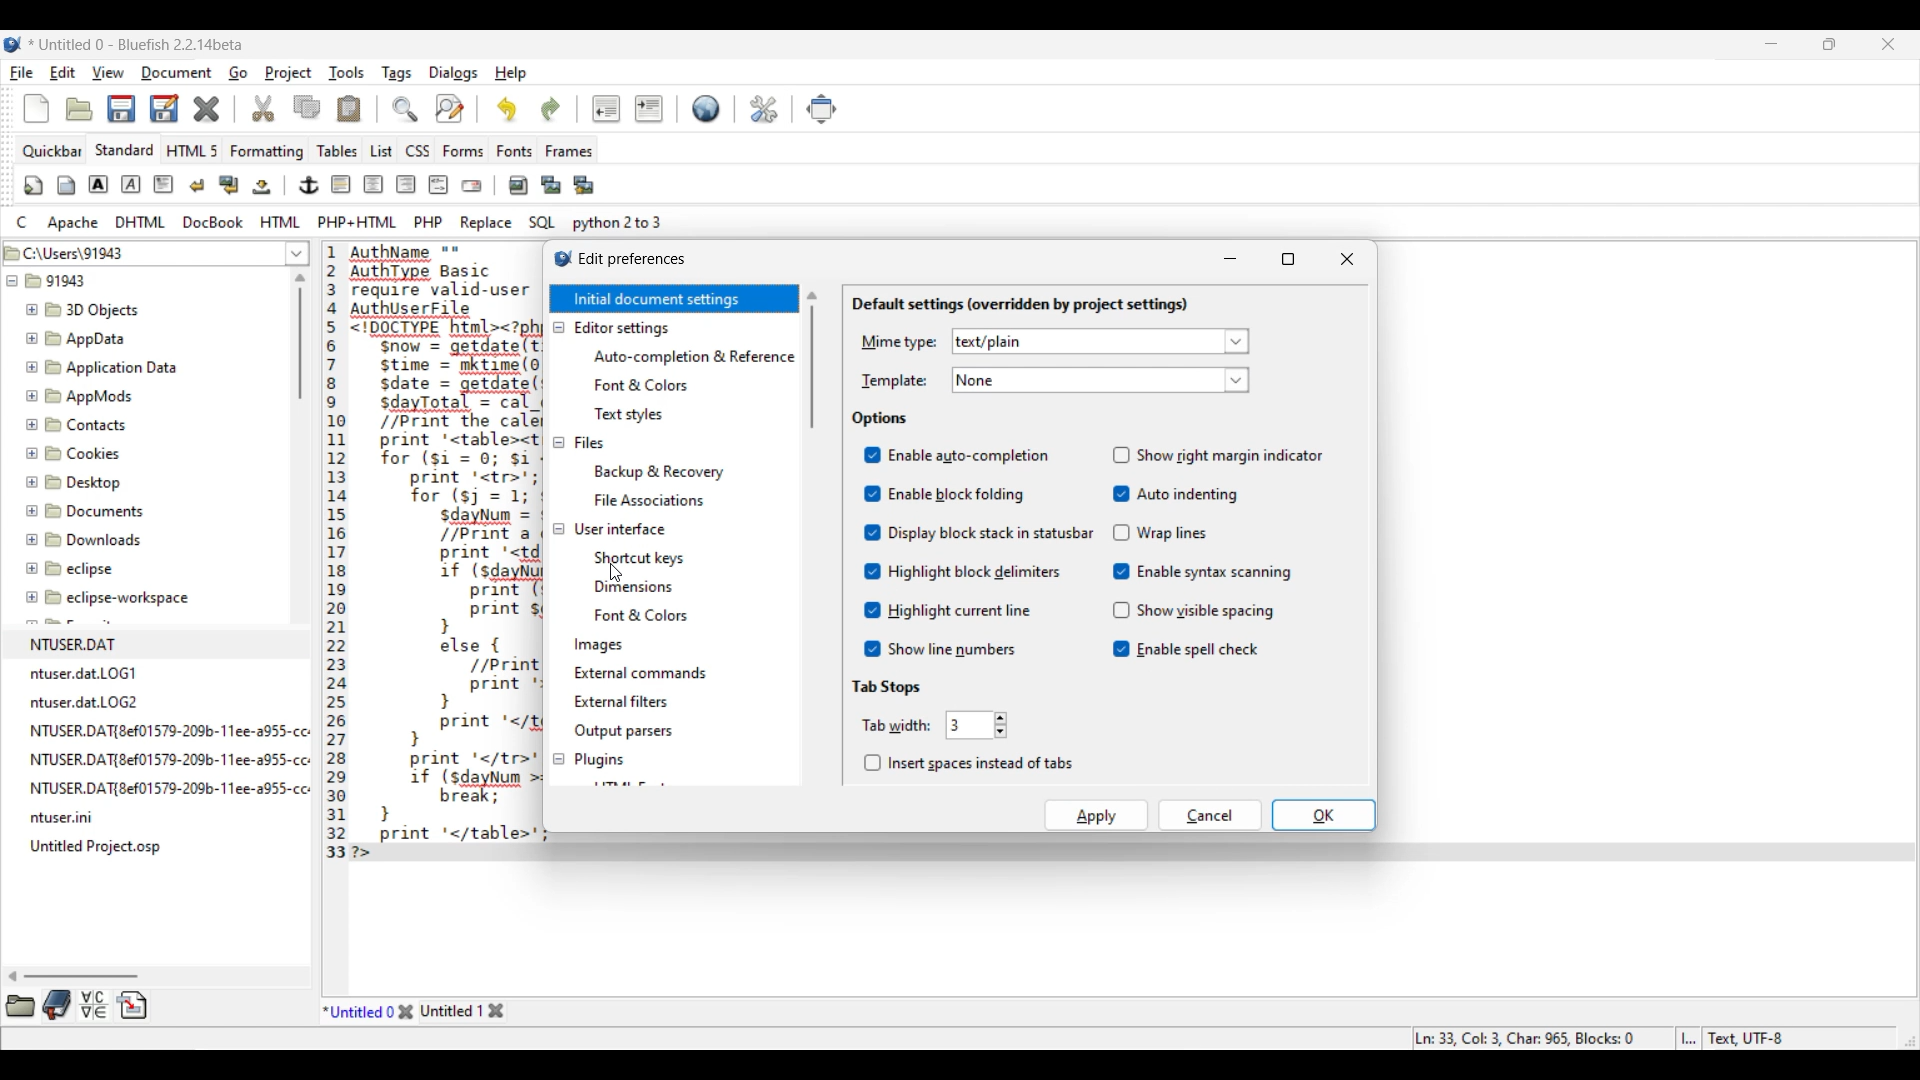 This screenshot has width=1920, height=1080. Describe the element at coordinates (463, 151) in the screenshot. I see `Forms` at that location.